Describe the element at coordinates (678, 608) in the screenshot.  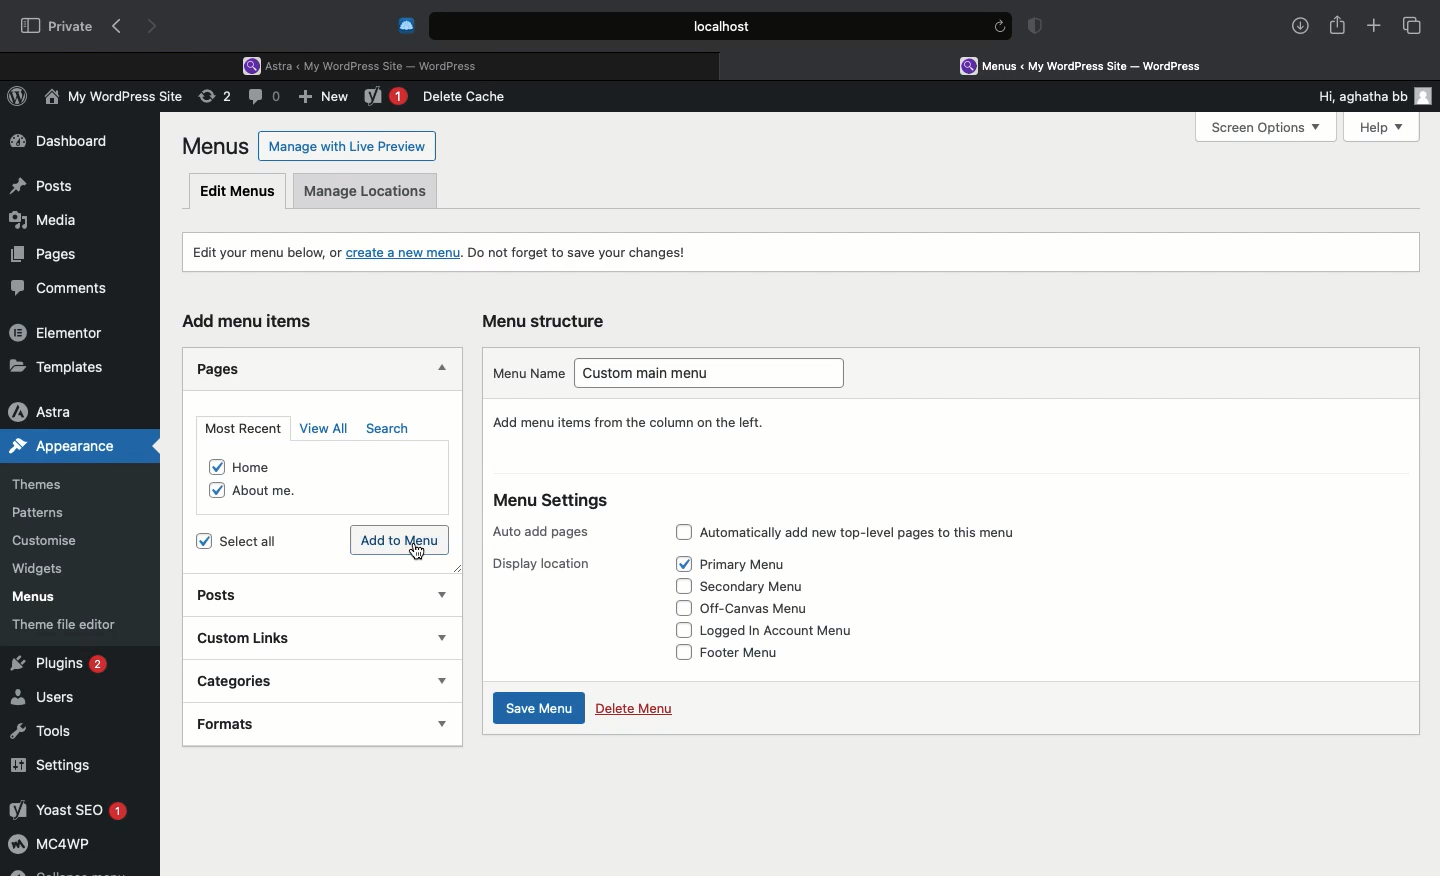
I see `Check box` at that location.